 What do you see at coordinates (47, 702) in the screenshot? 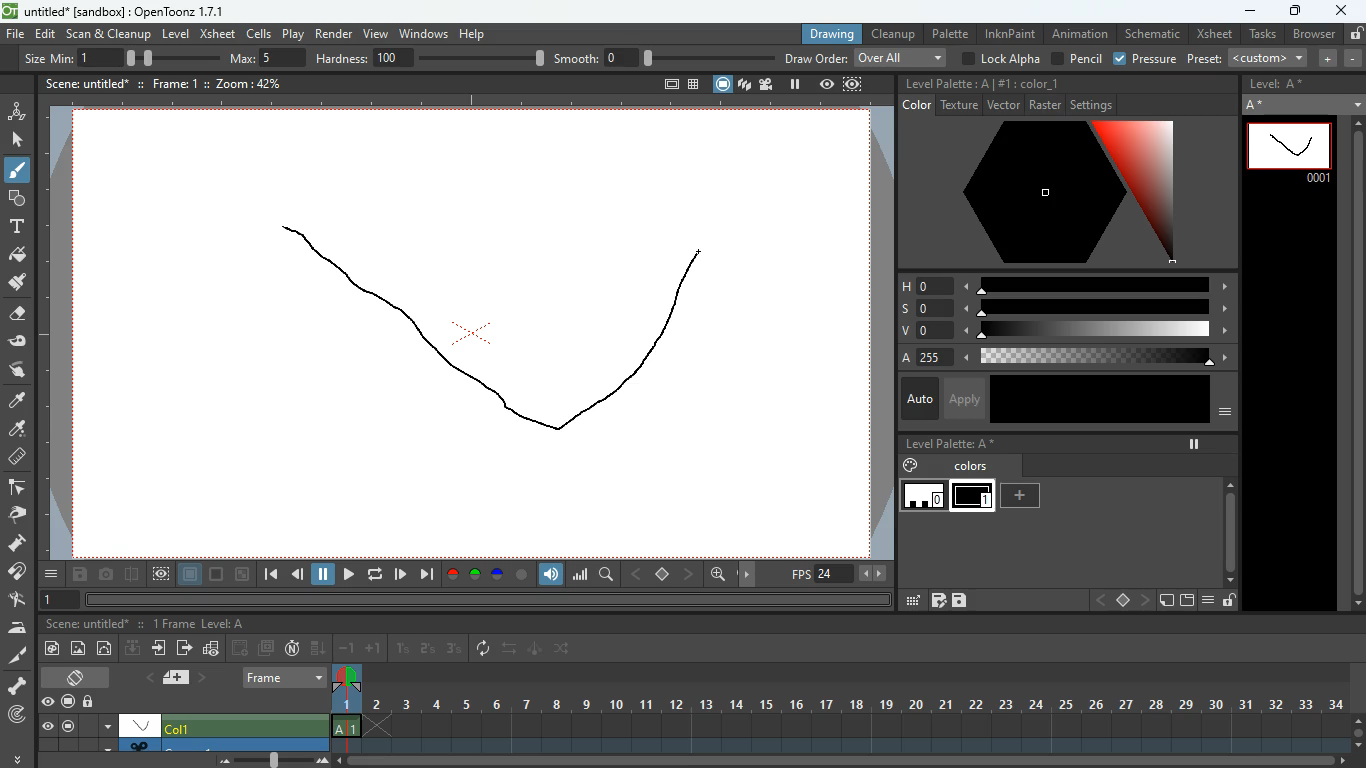
I see `view` at bounding box center [47, 702].